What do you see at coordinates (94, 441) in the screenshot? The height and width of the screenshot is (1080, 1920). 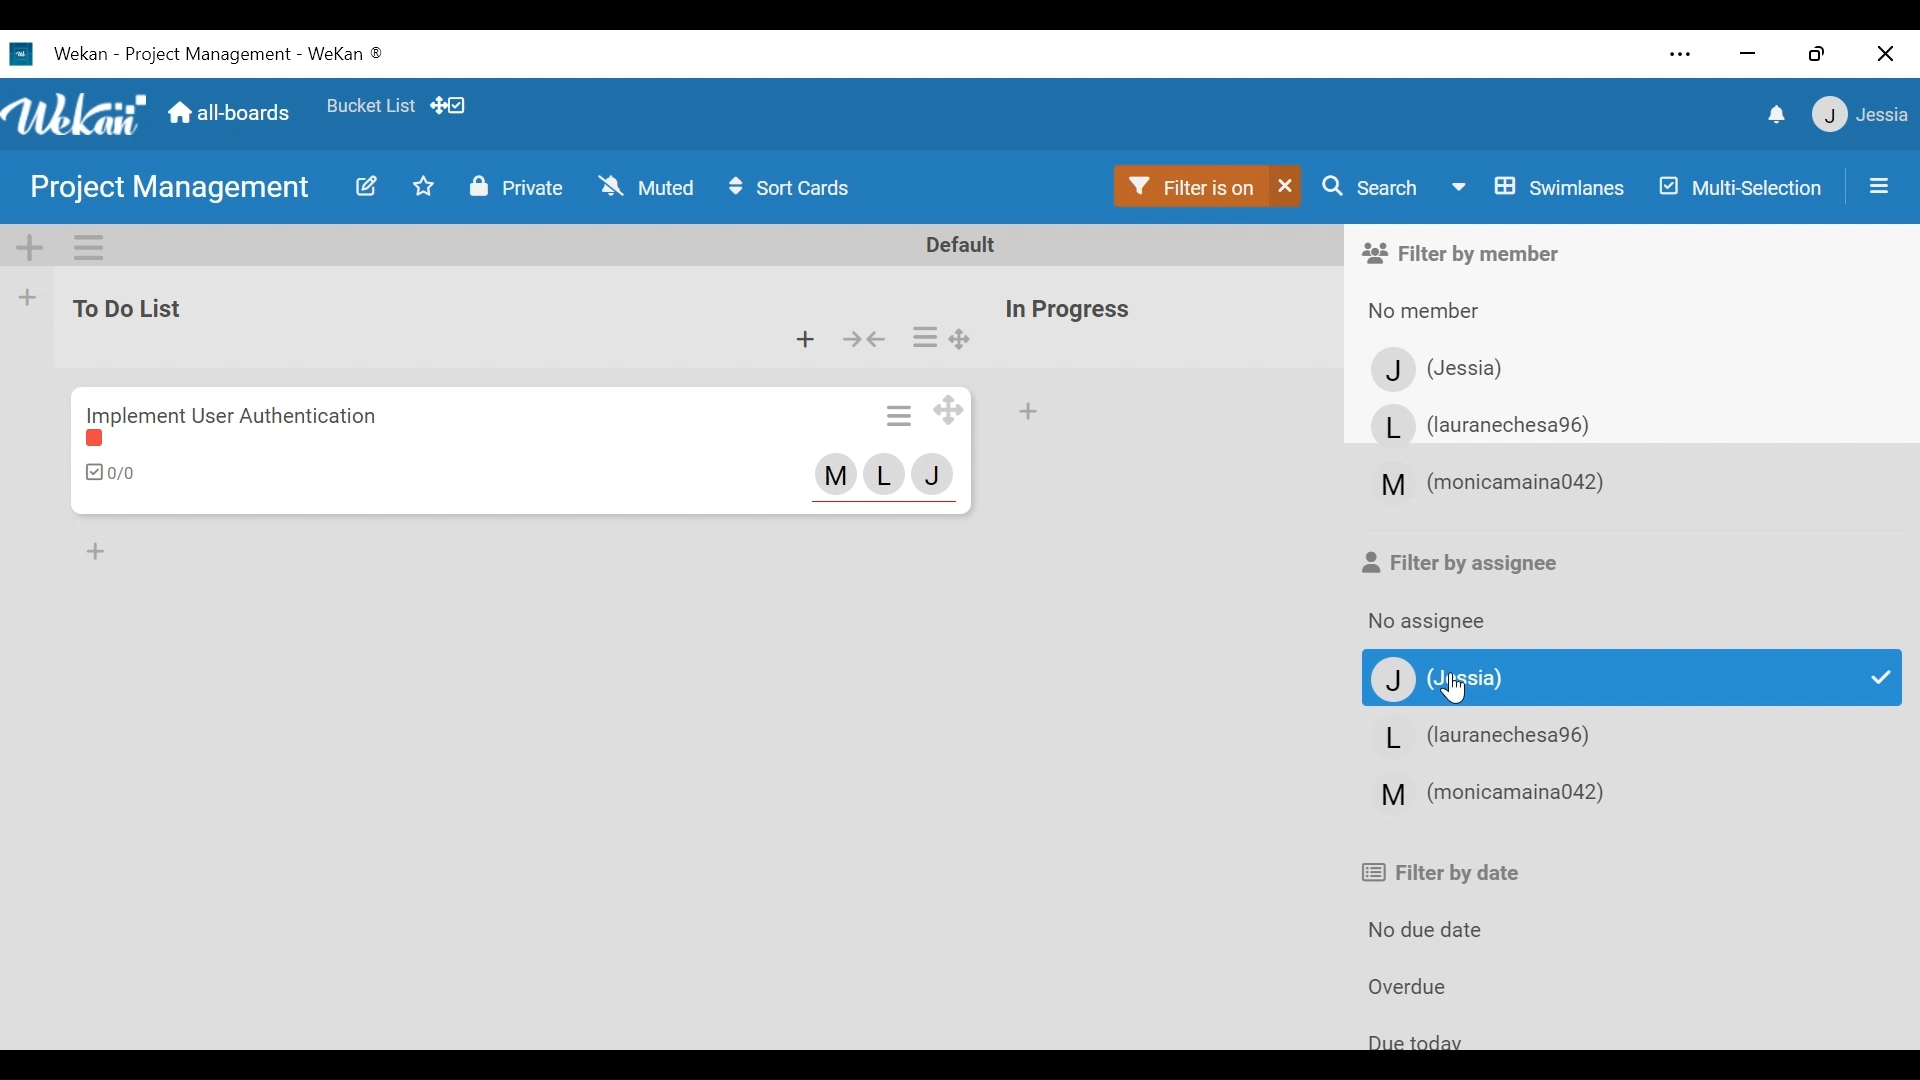 I see `label` at bounding box center [94, 441].